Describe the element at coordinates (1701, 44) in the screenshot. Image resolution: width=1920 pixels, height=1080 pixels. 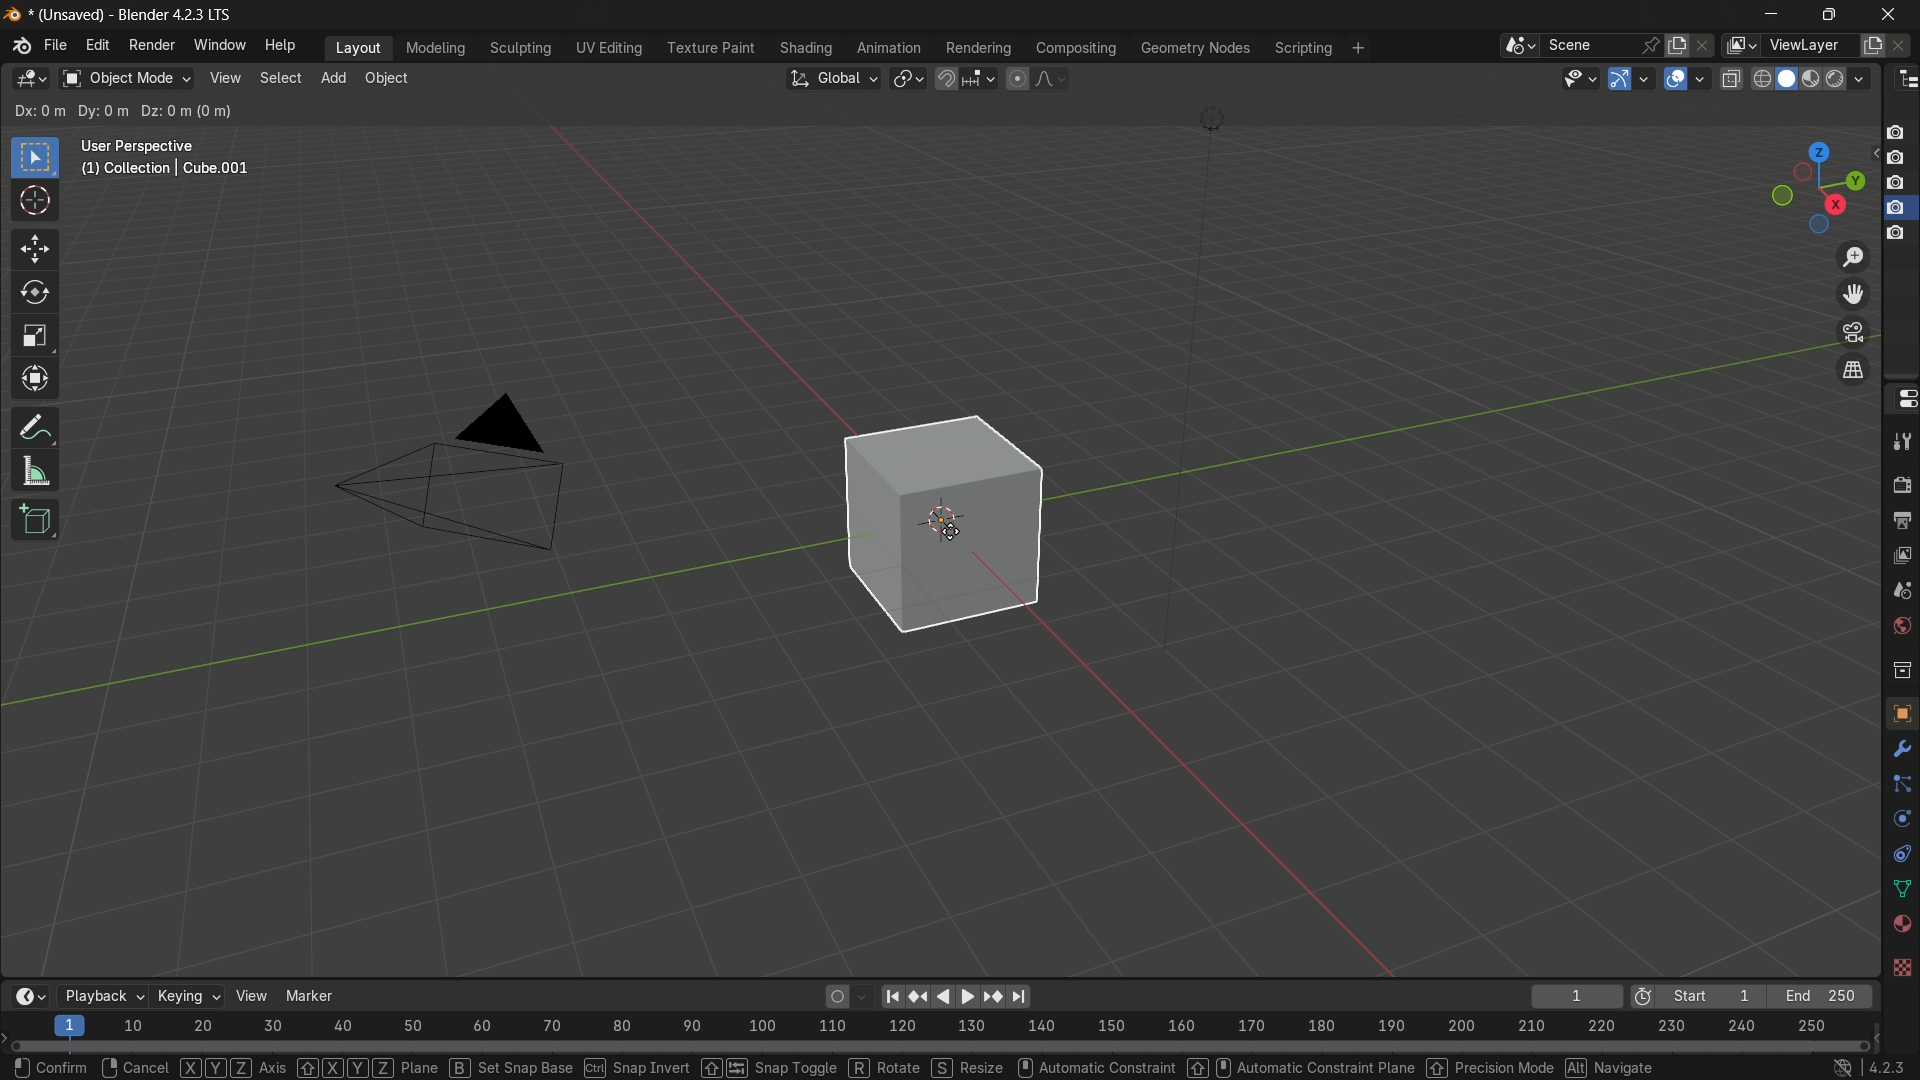
I see `delete scene` at that location.